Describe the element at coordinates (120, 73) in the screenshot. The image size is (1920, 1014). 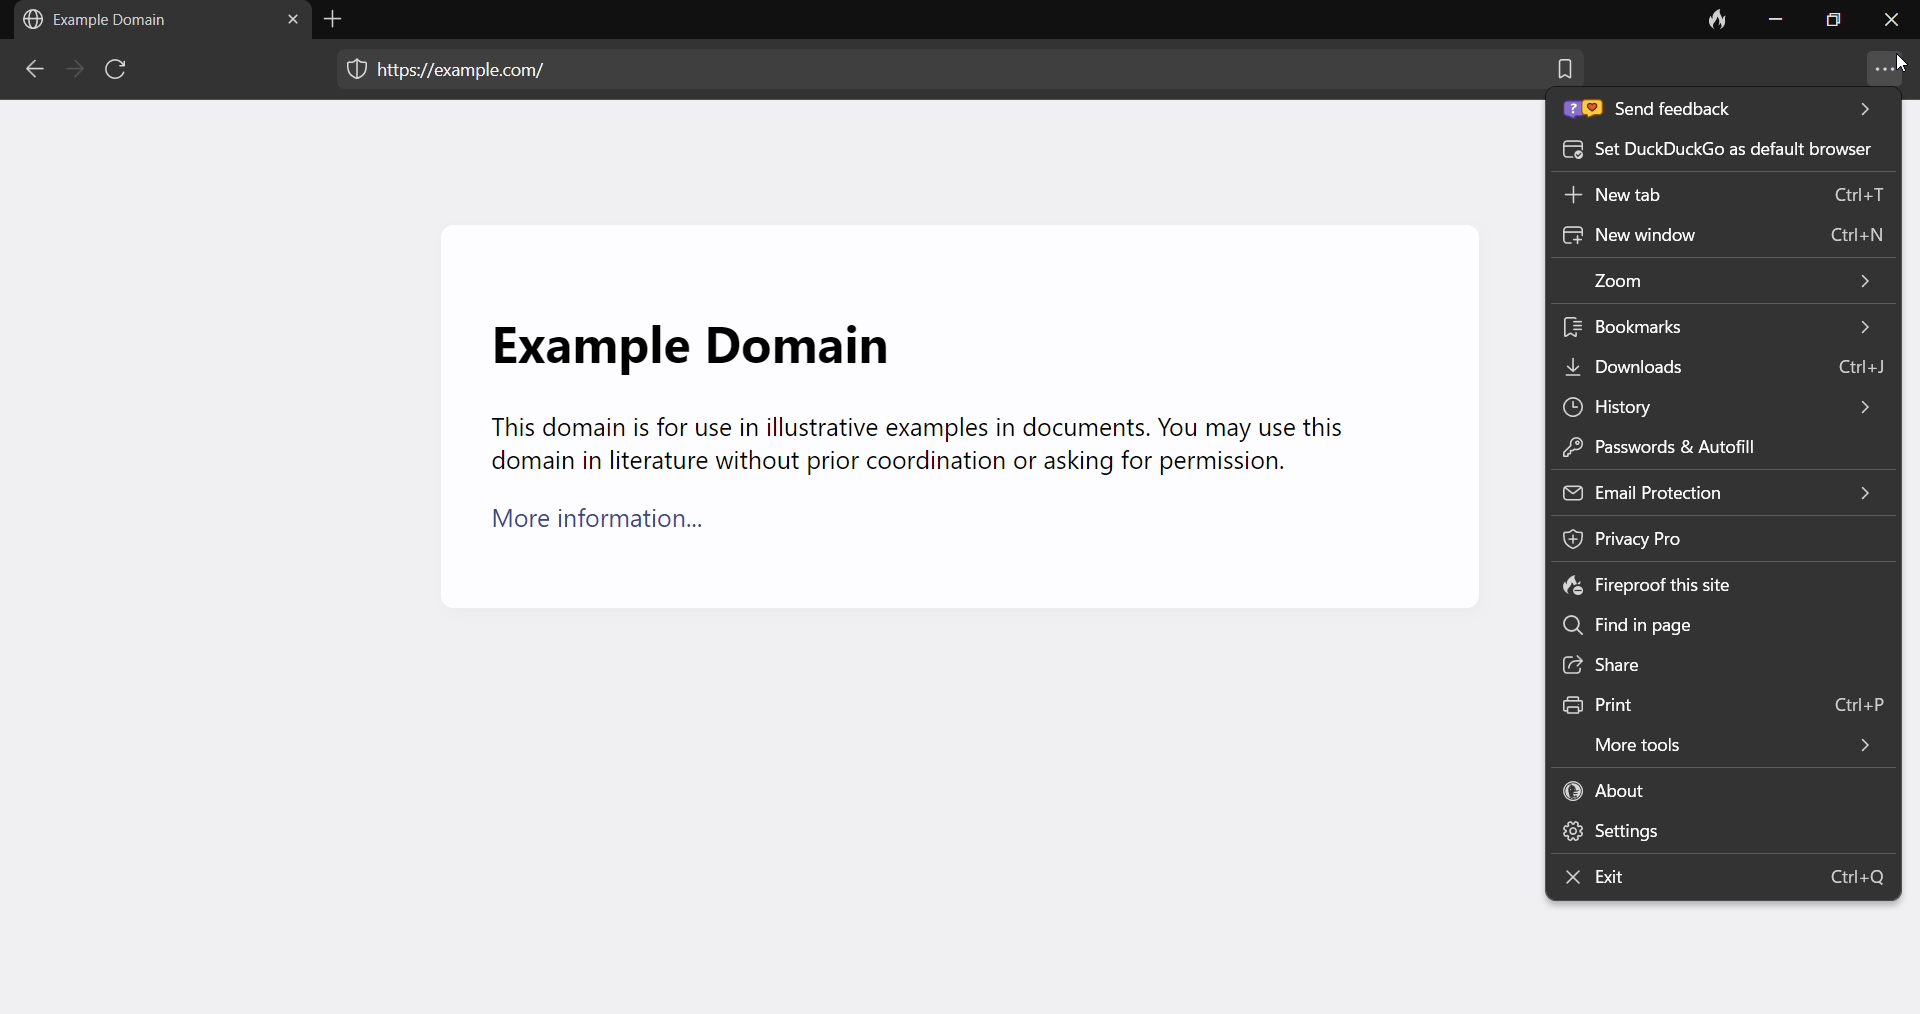
I see `reload` at that location.